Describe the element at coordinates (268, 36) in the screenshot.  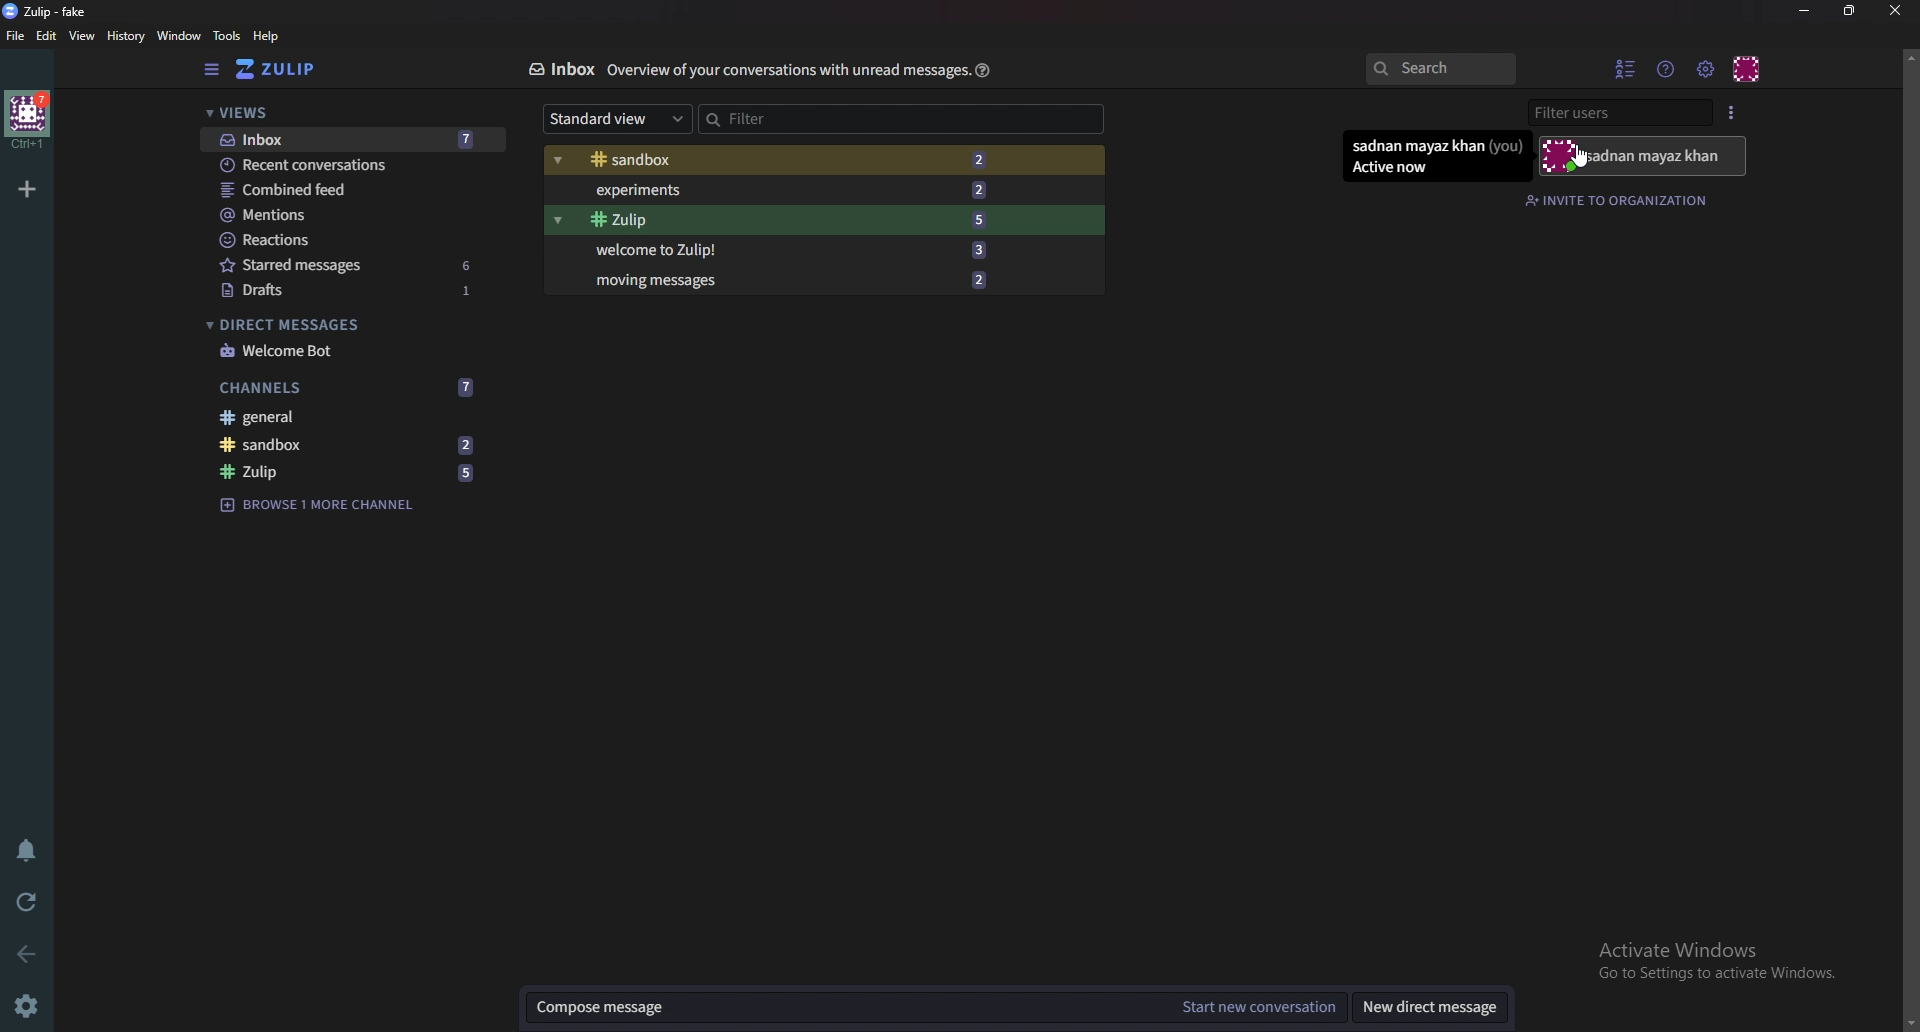
I see `help` at that location.